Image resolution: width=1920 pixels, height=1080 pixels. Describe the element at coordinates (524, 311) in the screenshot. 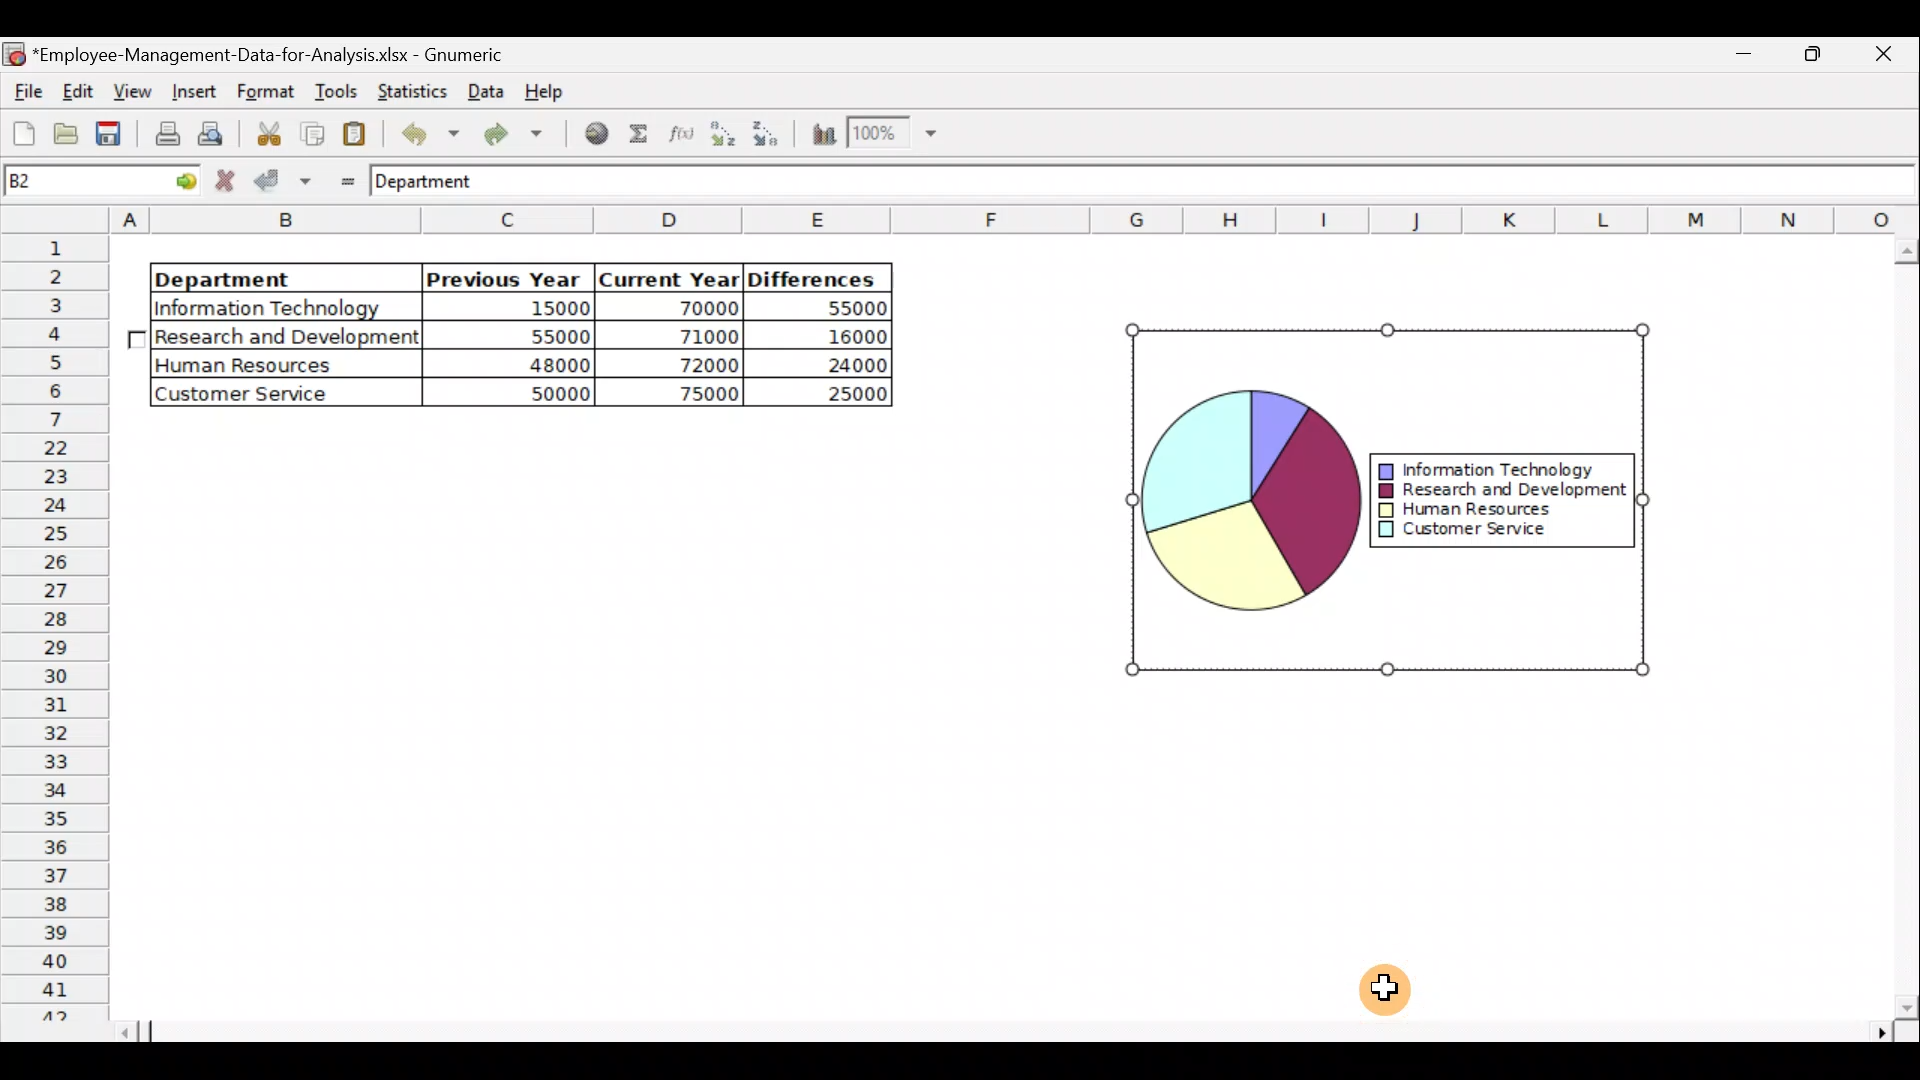

I see `15000` at that location.